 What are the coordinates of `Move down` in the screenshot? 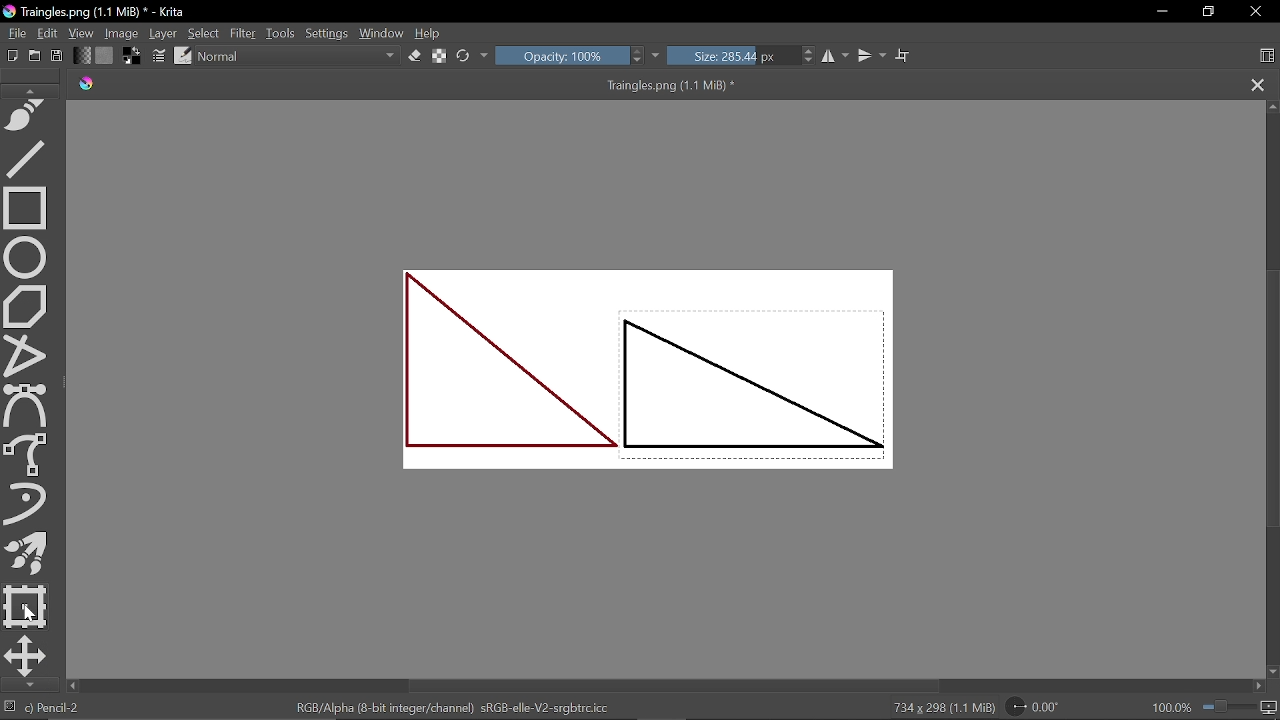 It's located at (1272, 672).